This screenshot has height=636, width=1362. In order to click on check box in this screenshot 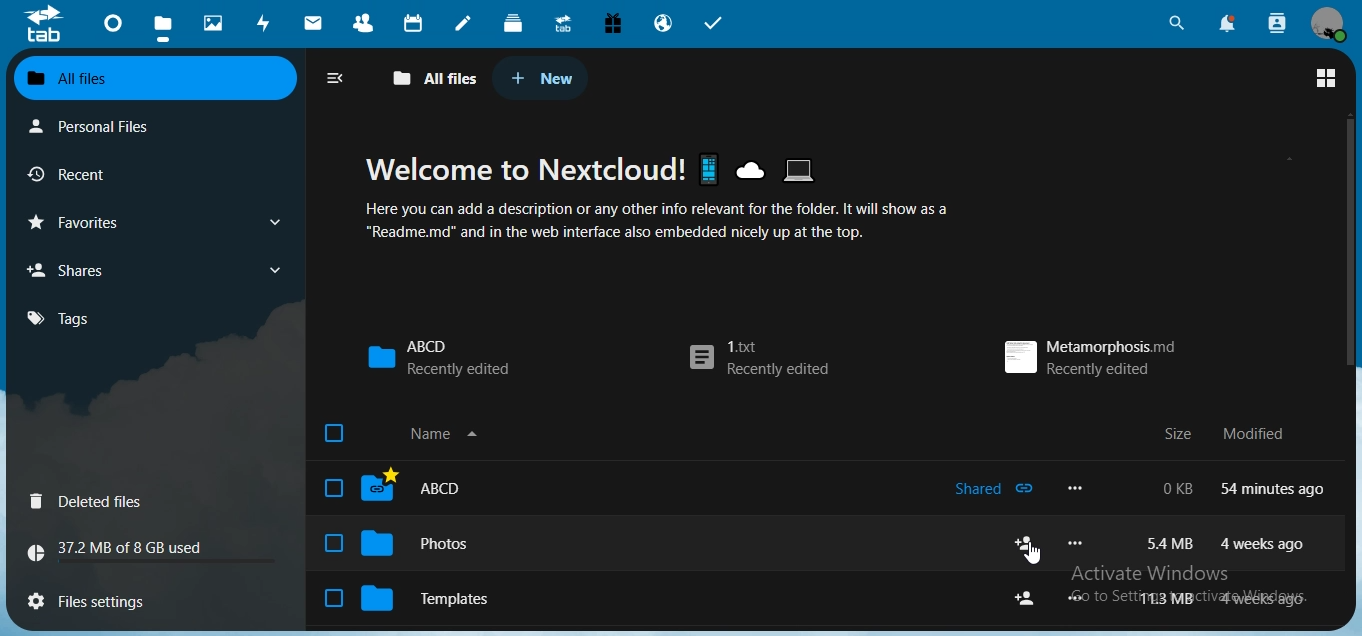, I will do `click(333, 598)`.